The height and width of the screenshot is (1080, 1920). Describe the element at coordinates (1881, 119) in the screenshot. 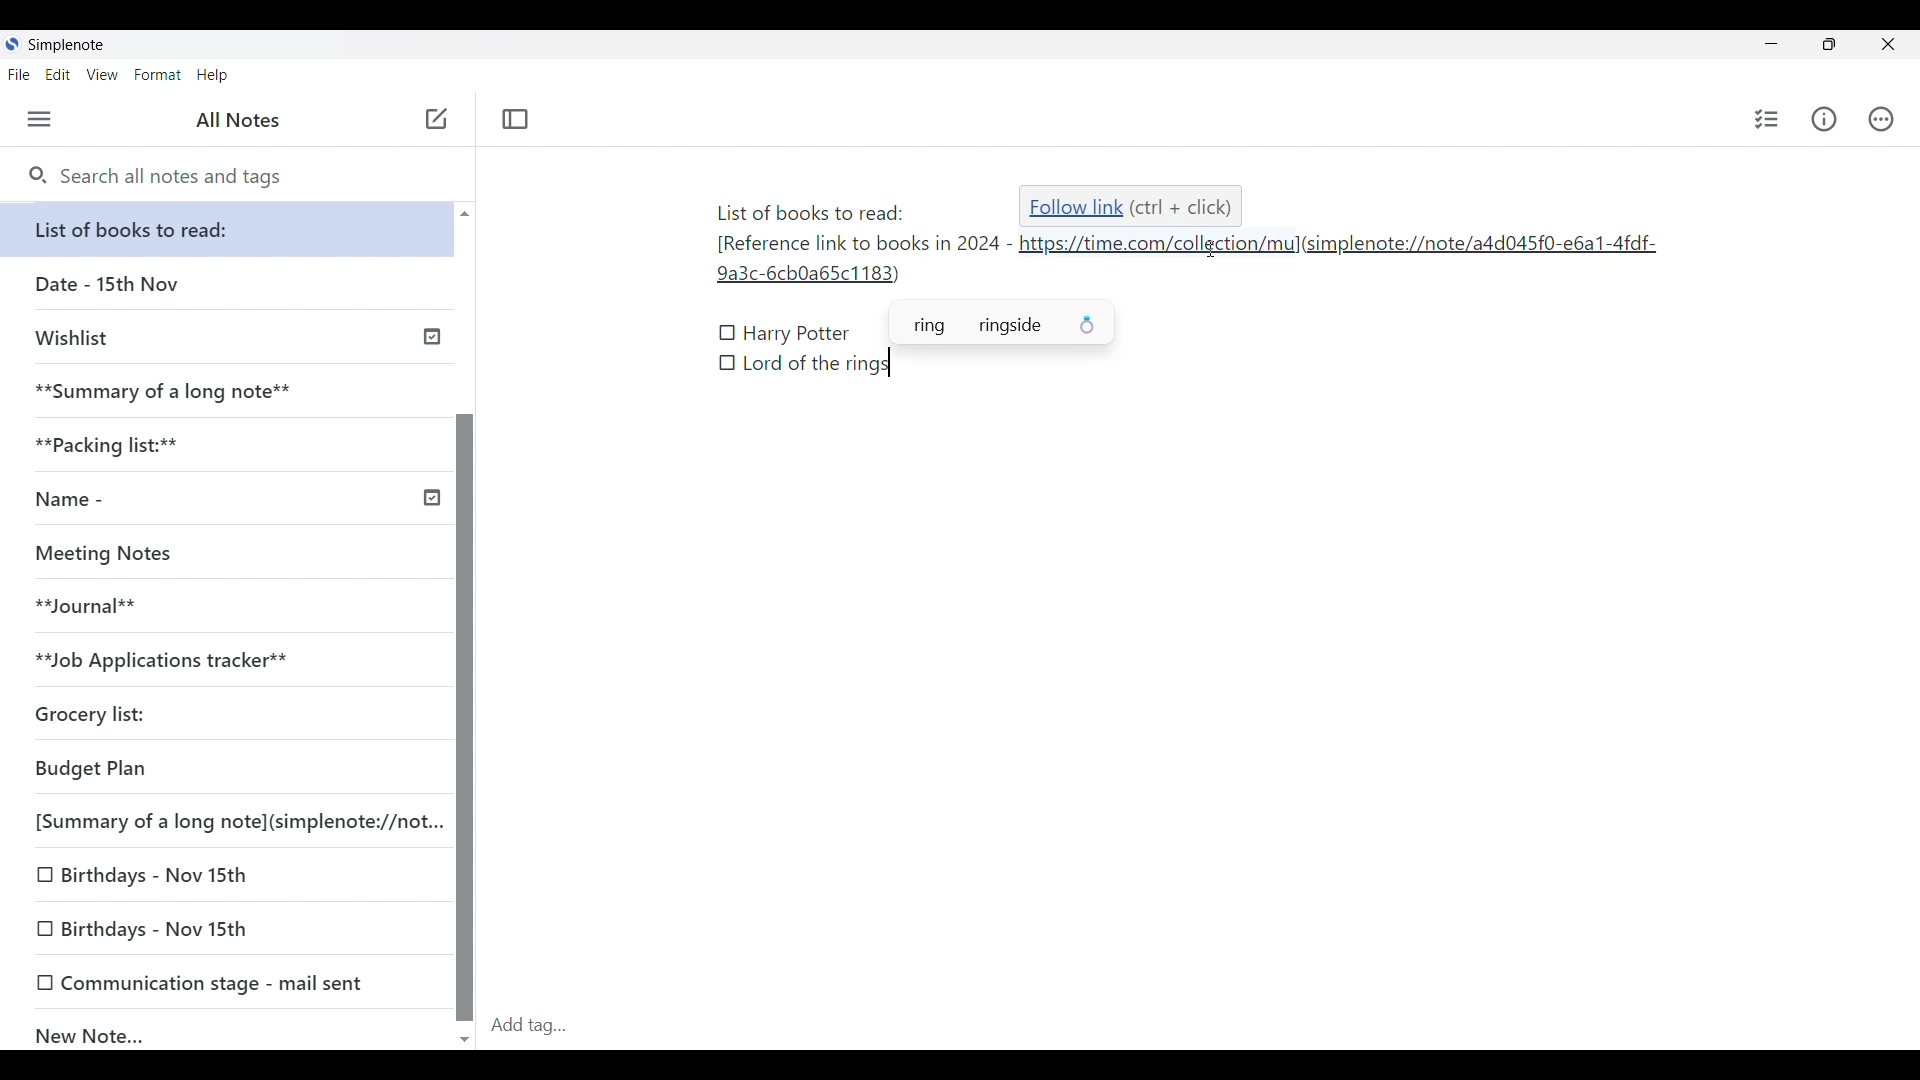

I see `Actions` at that location.